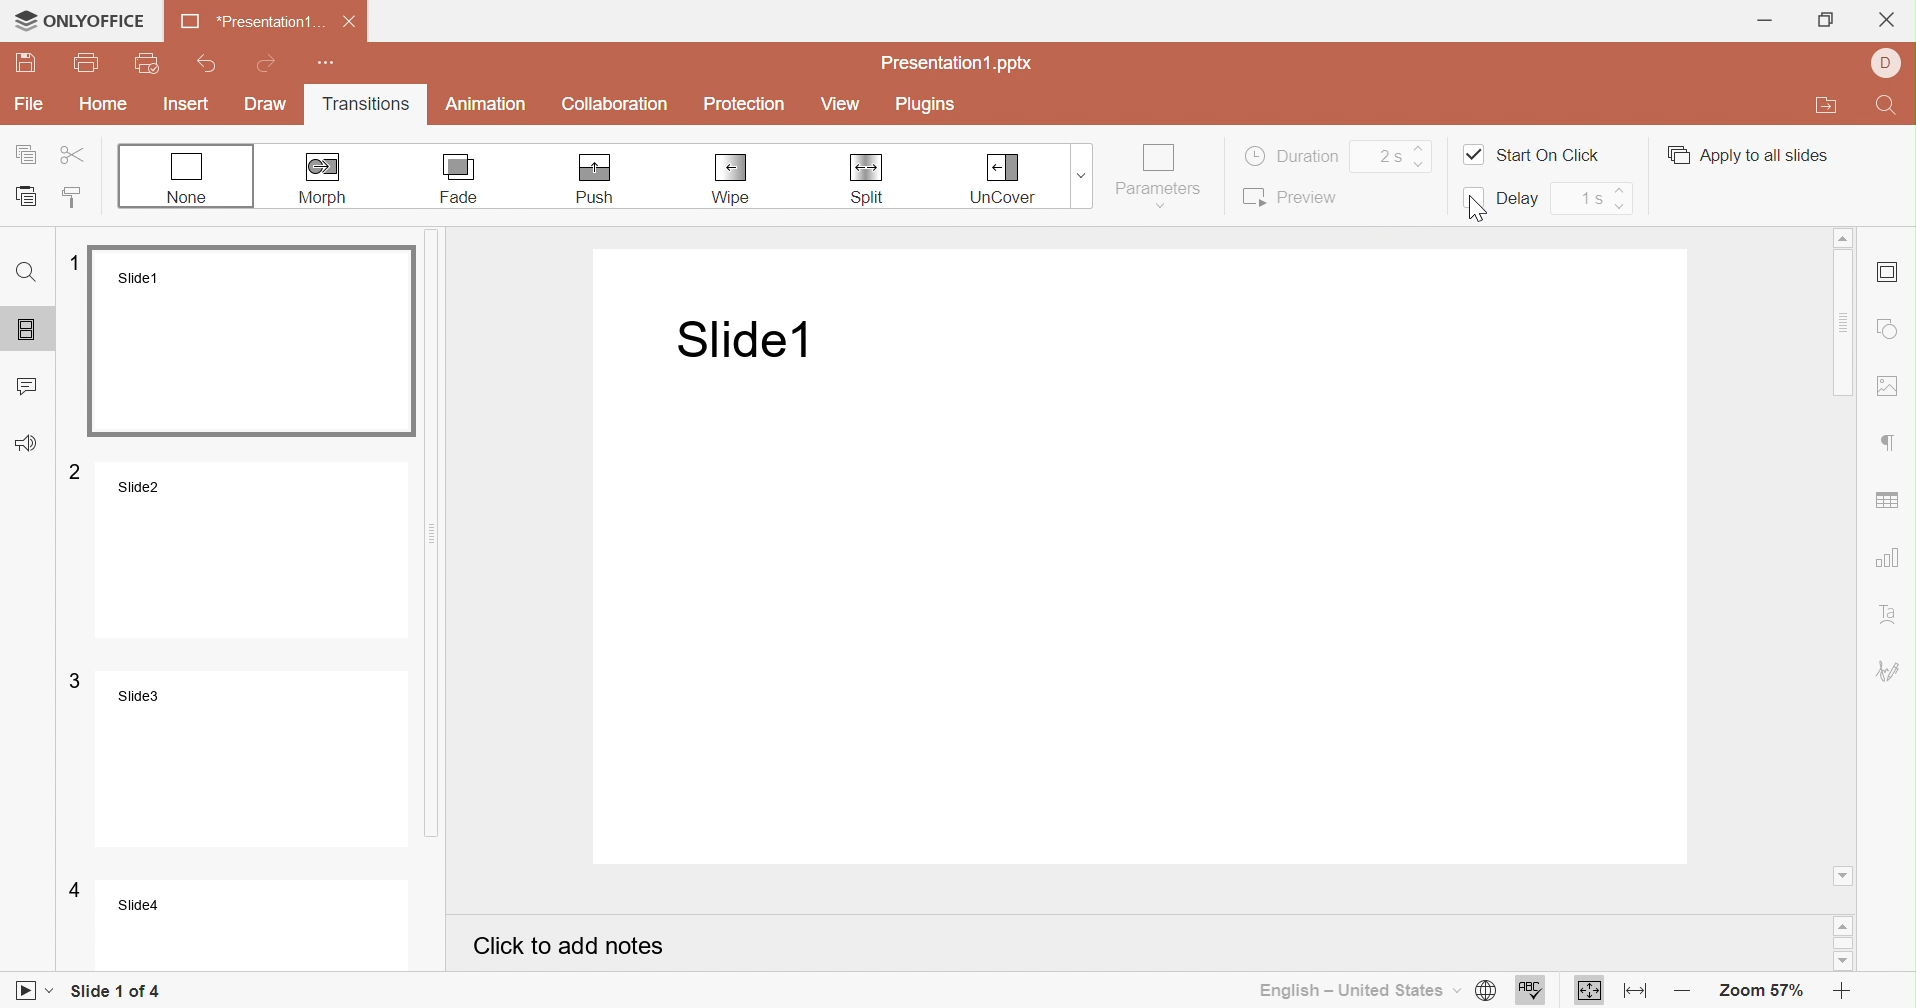  Describe the element at coordinates (349, 22) in the screenshot. I see `Close` at that location.